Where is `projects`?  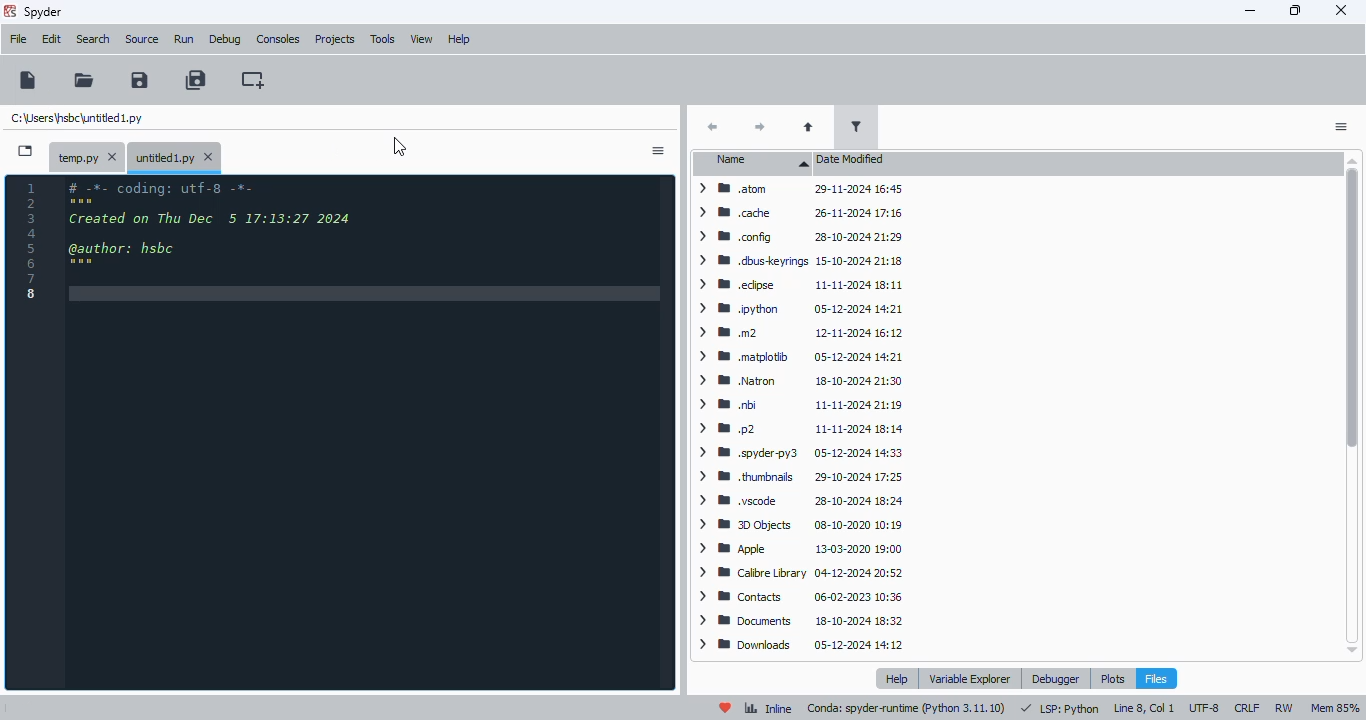
projects is located at coordinates (336, 39).